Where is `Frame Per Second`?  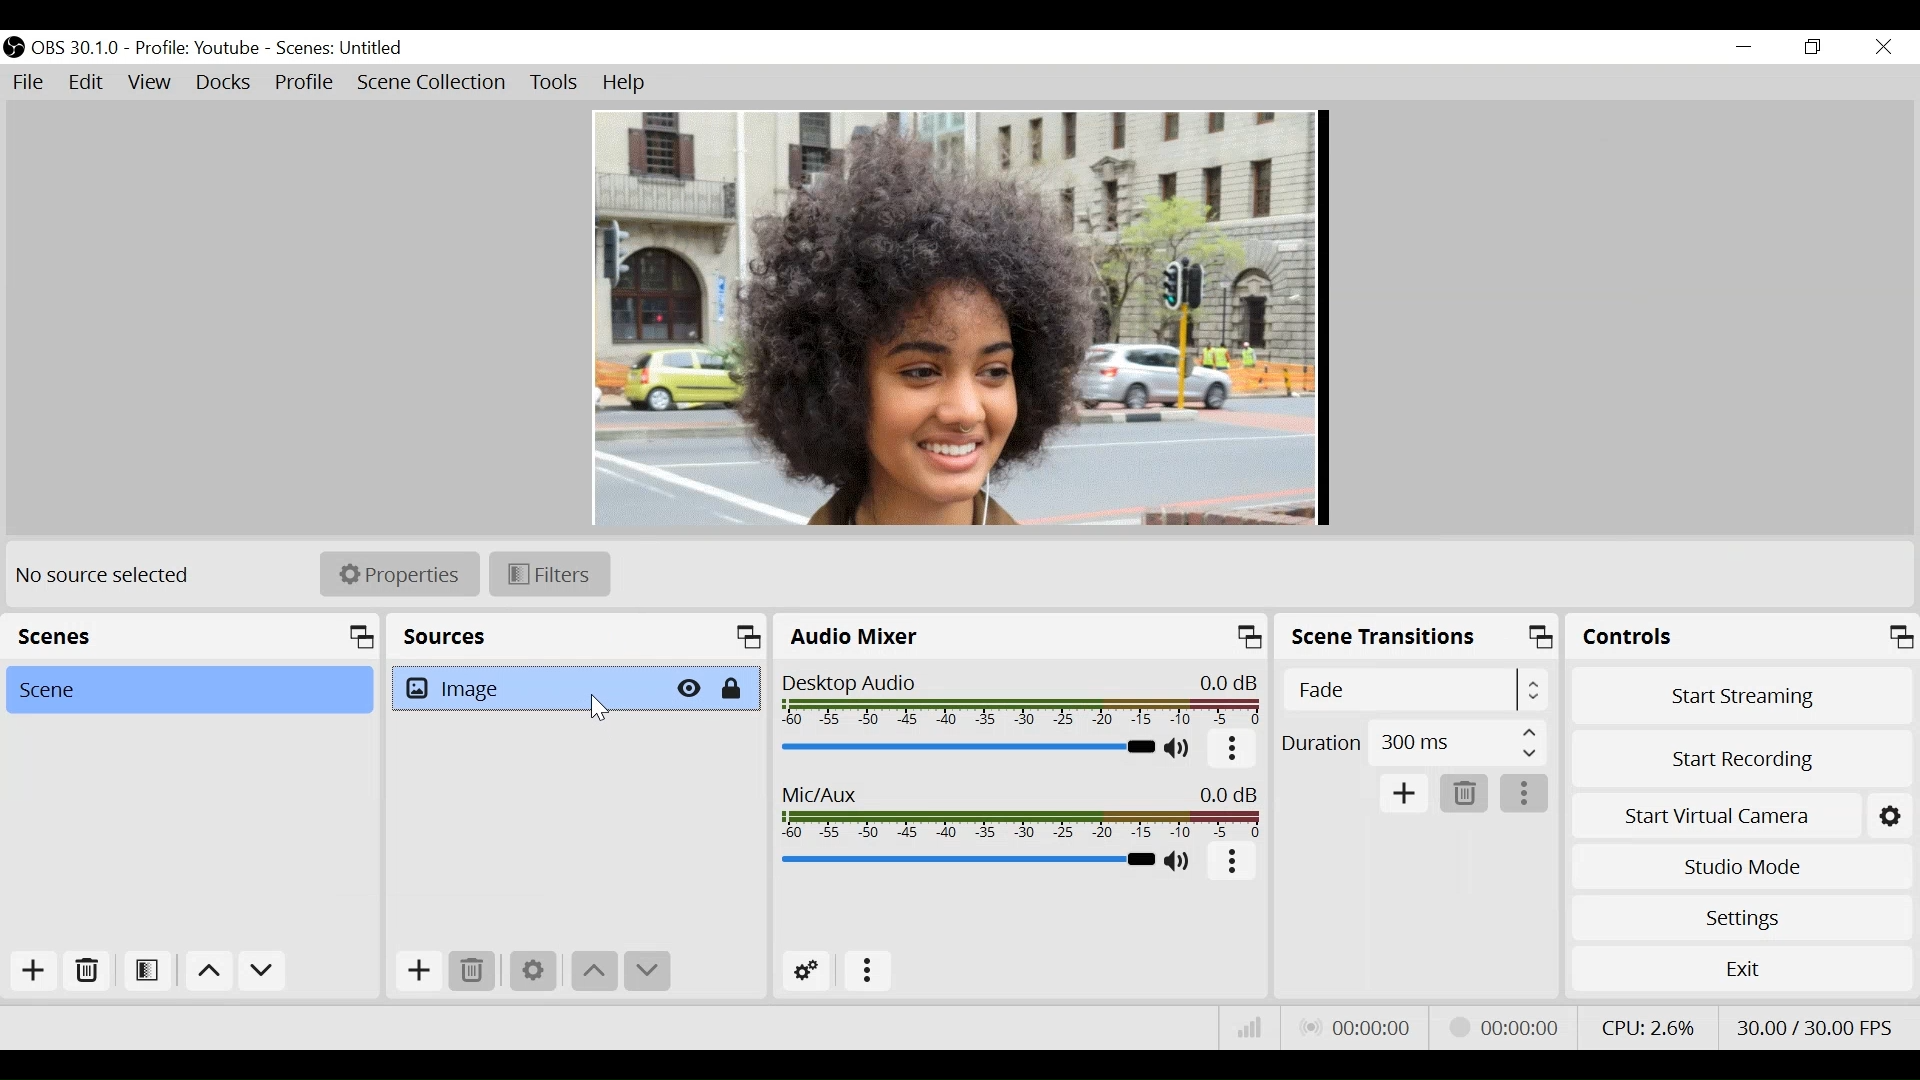 Frame Per Second is located at coordinates (1814, 1028).